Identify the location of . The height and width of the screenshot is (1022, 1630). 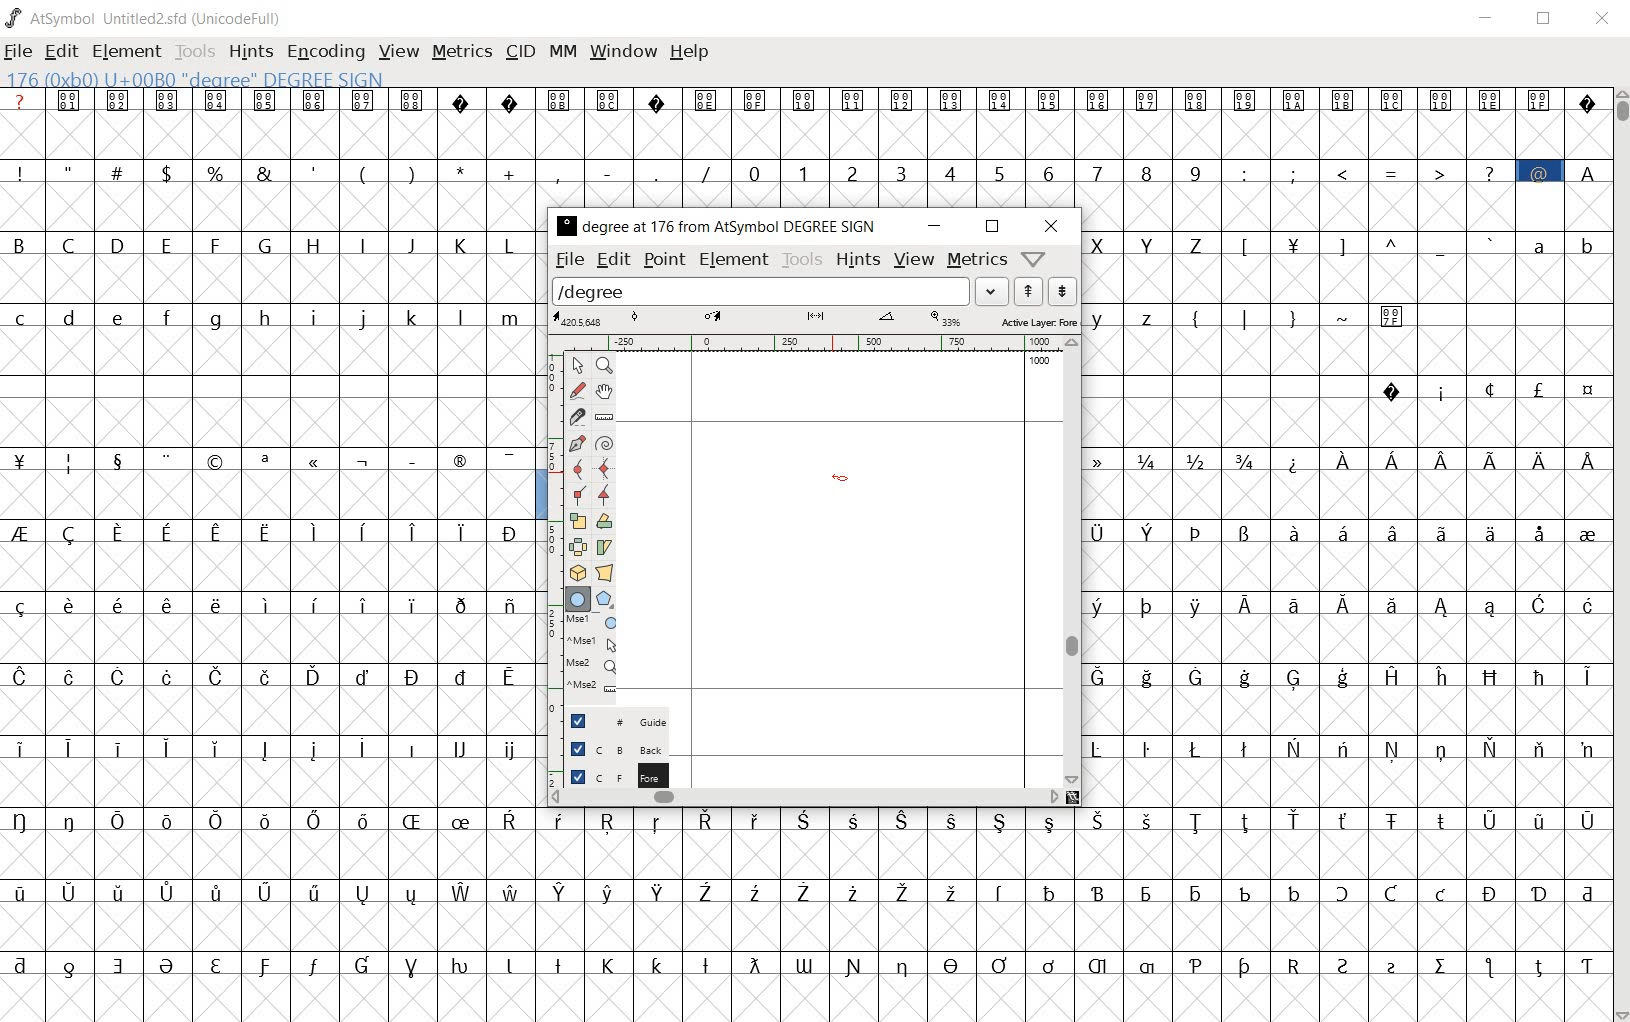
(264, 675).